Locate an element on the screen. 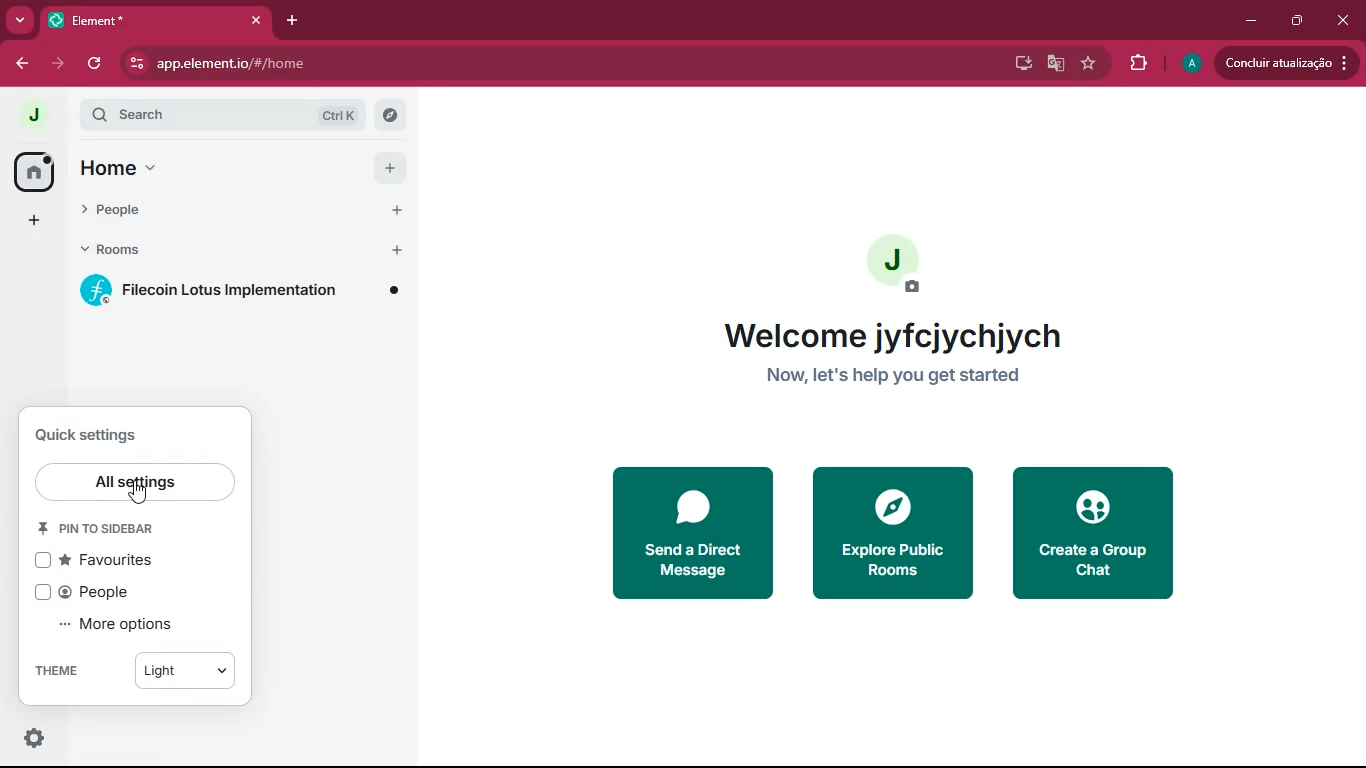 The image size is (1366, 768). close is located at coordinates (1346, 24).